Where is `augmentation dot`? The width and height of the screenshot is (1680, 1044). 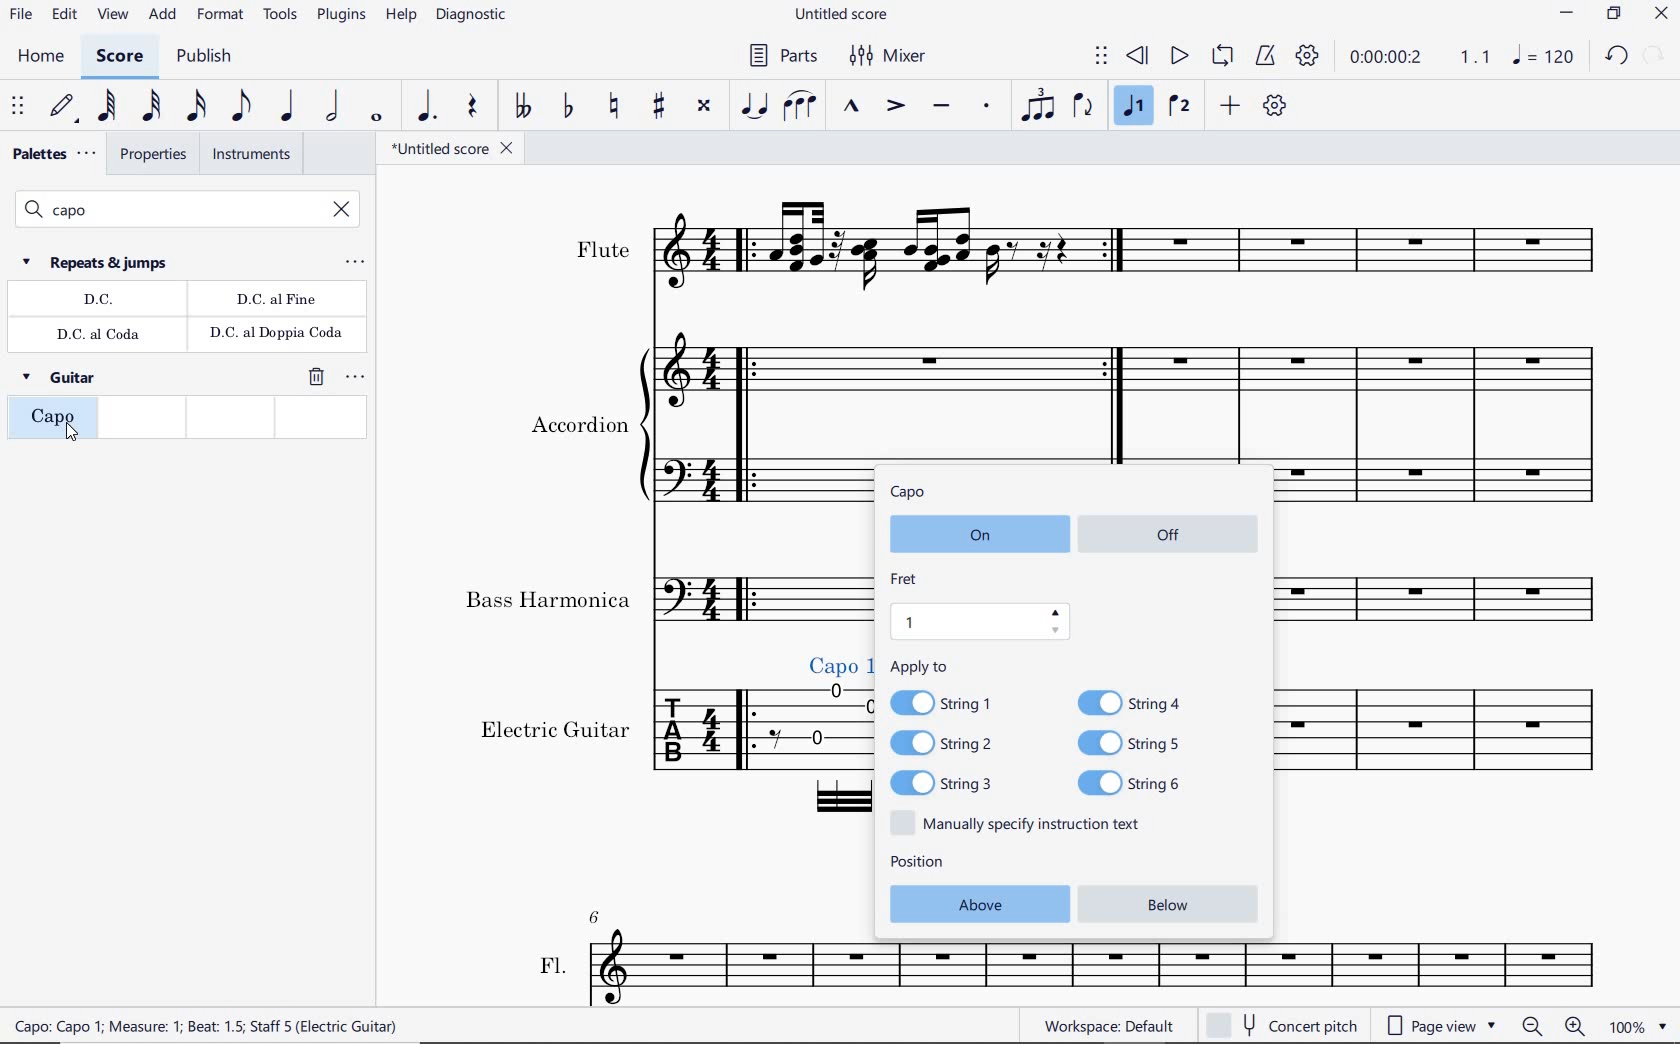
augmentation dot is located at coordinates (427, 107).